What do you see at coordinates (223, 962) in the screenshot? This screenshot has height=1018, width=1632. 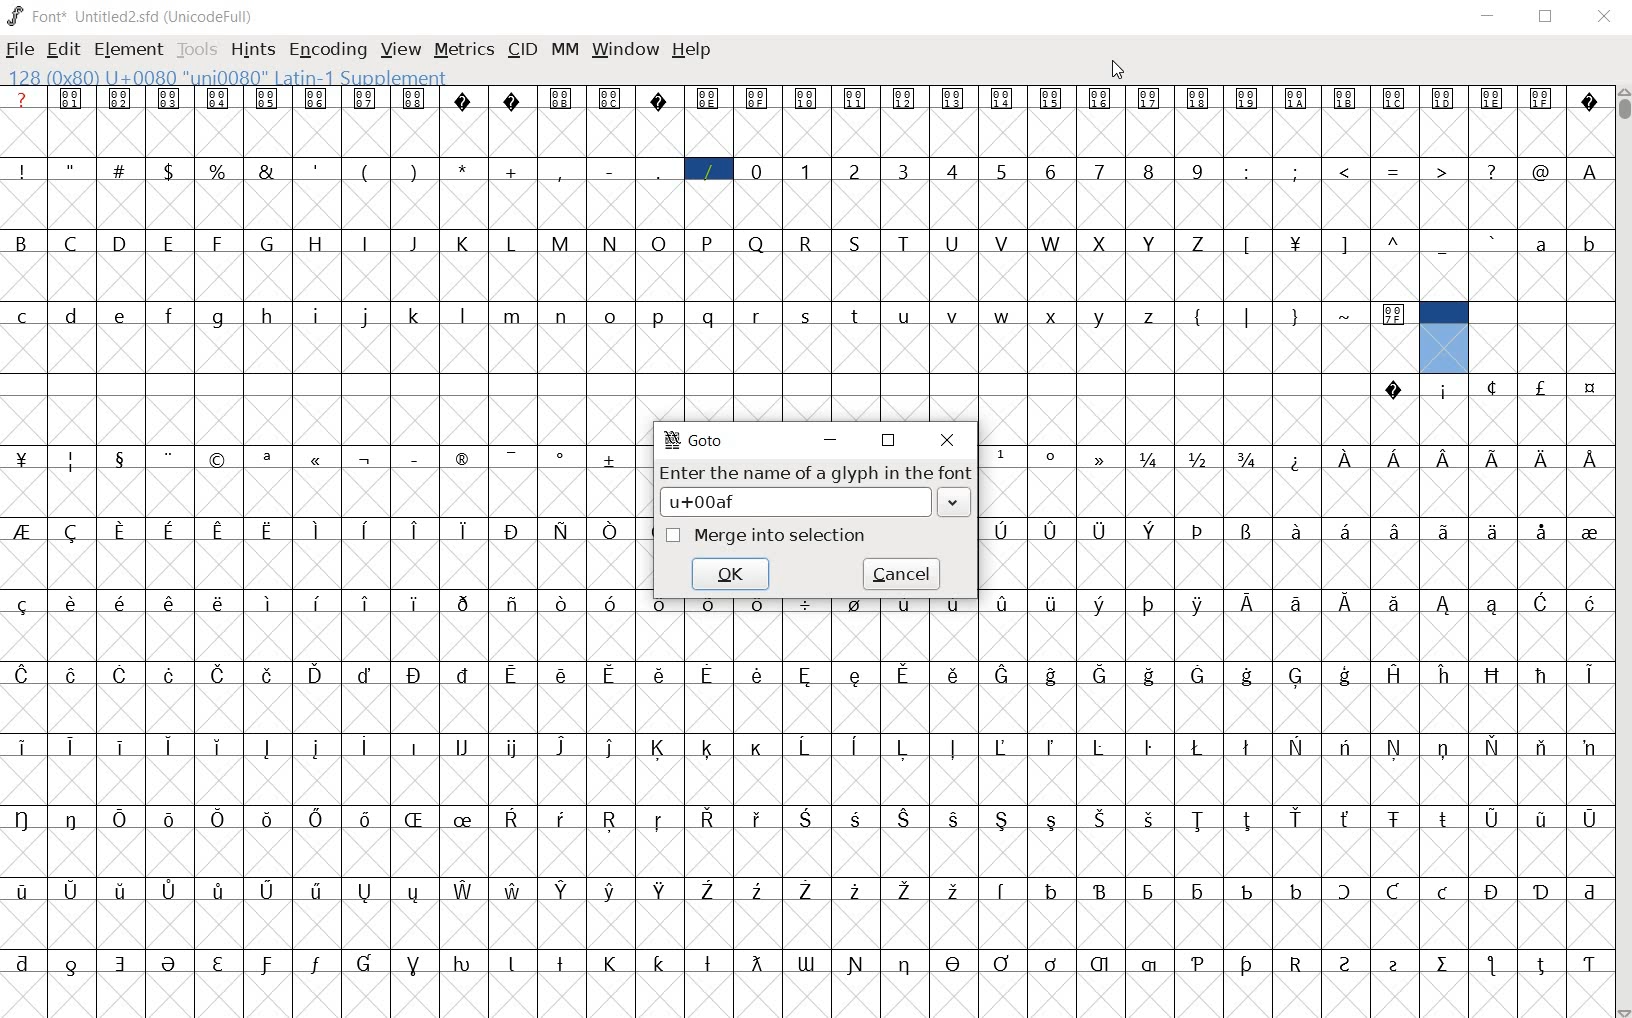 I see `Symbol` at bounding box center [223, 962].